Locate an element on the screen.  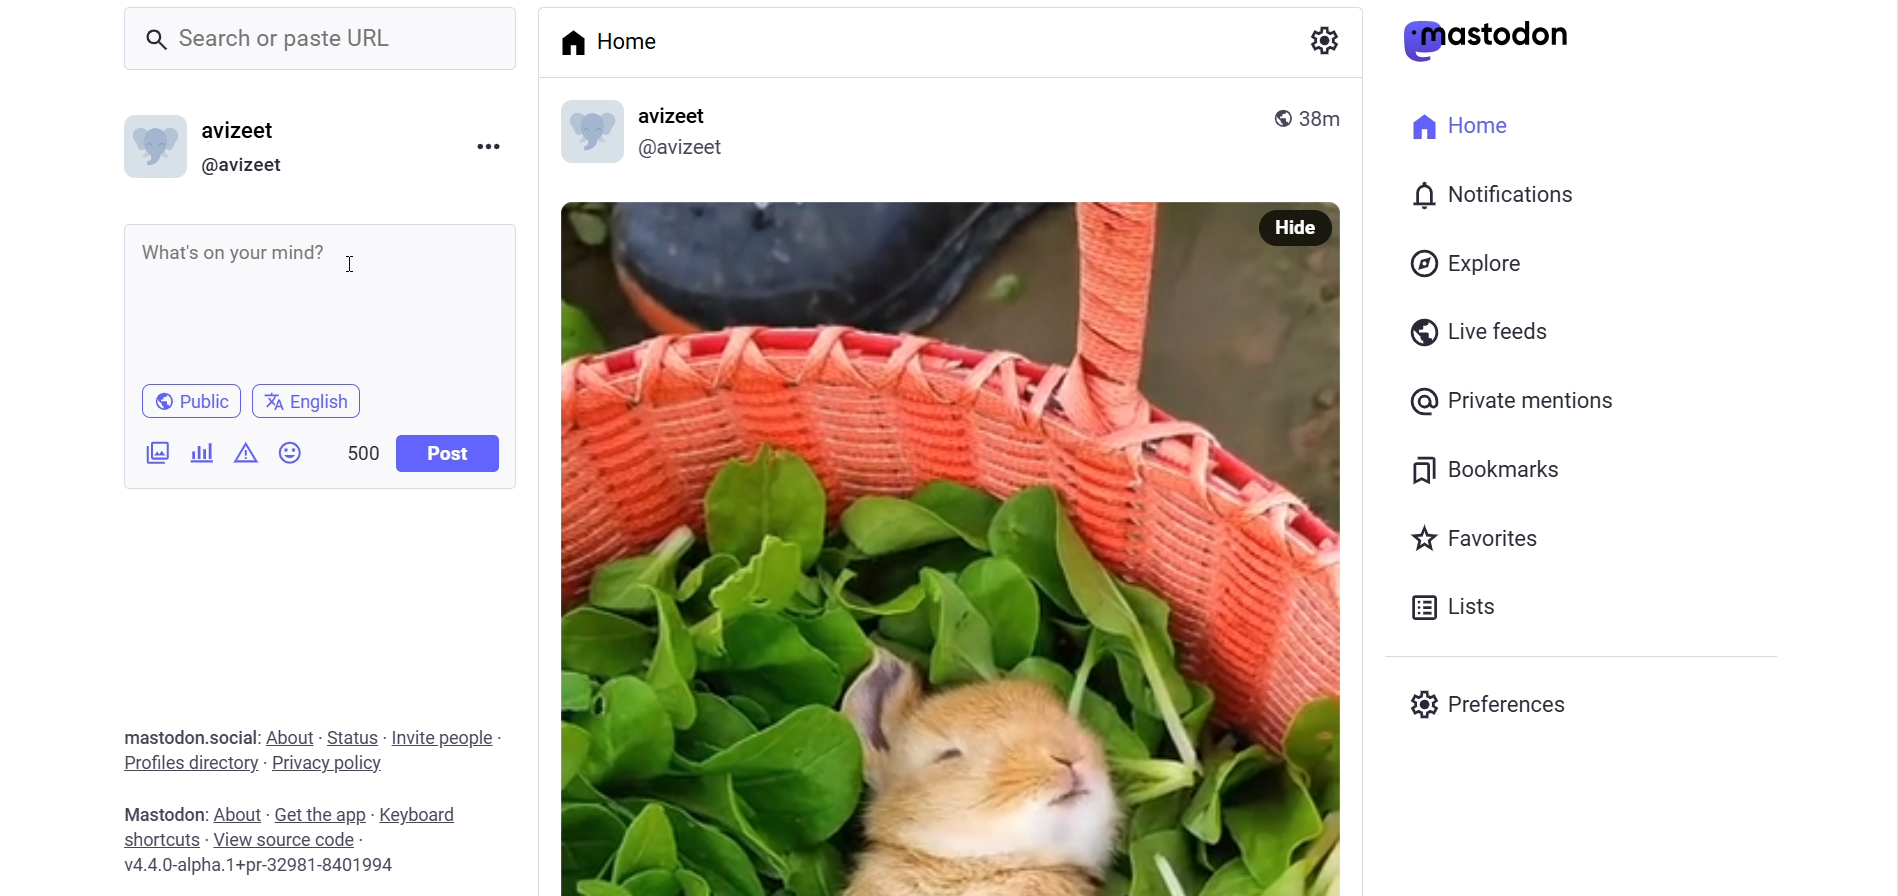
private Mentions is located at coordinates (1509, 401).